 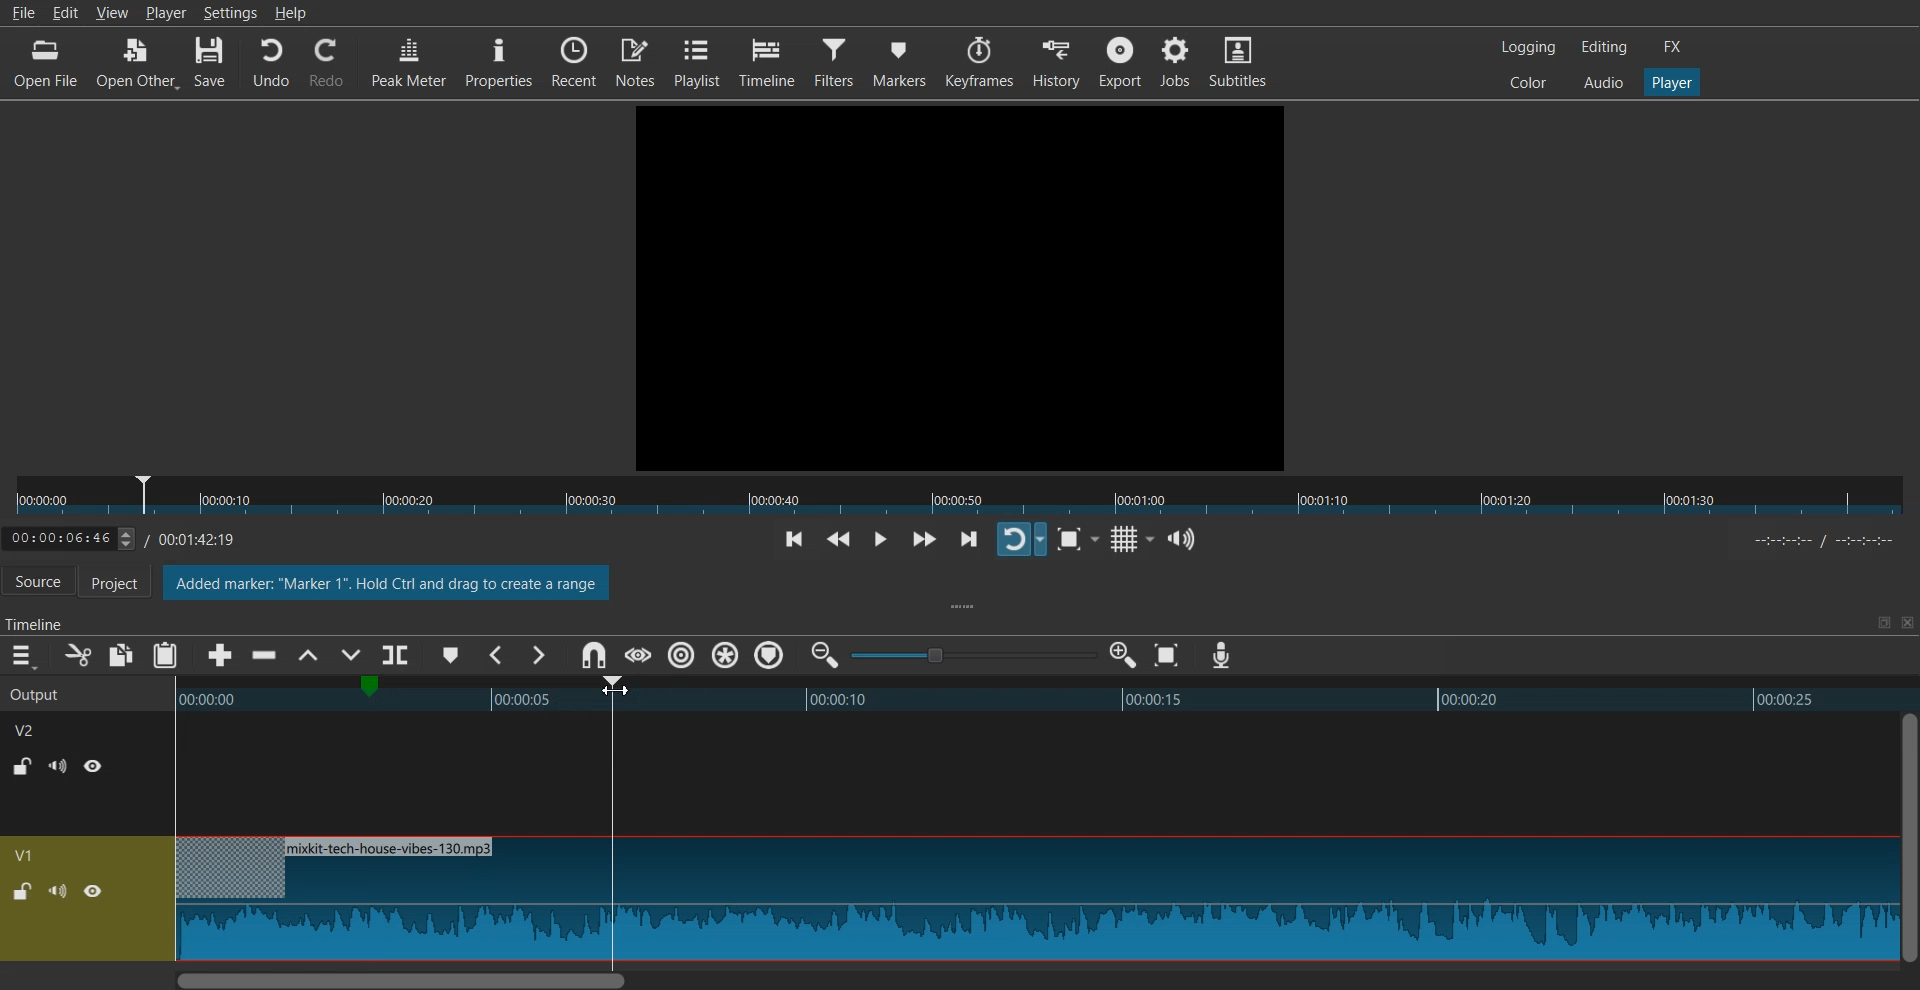 I want to click on Ripple all markers, so click(x=726, y=656).